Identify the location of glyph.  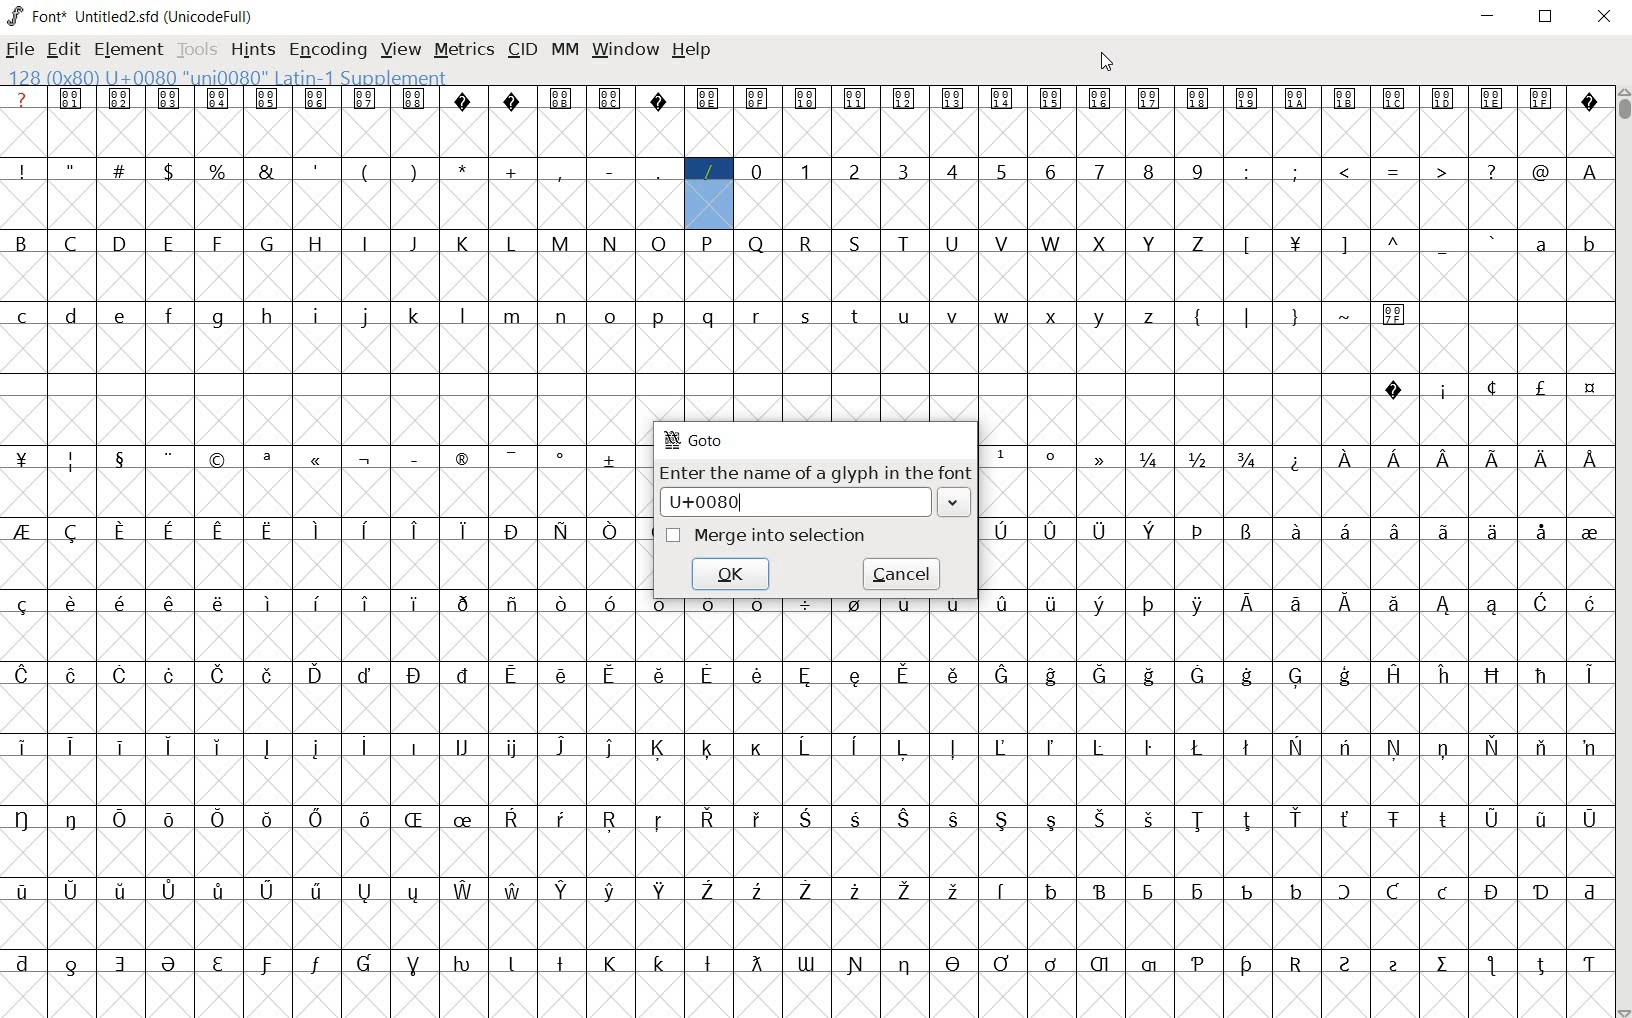
(1590, 104).